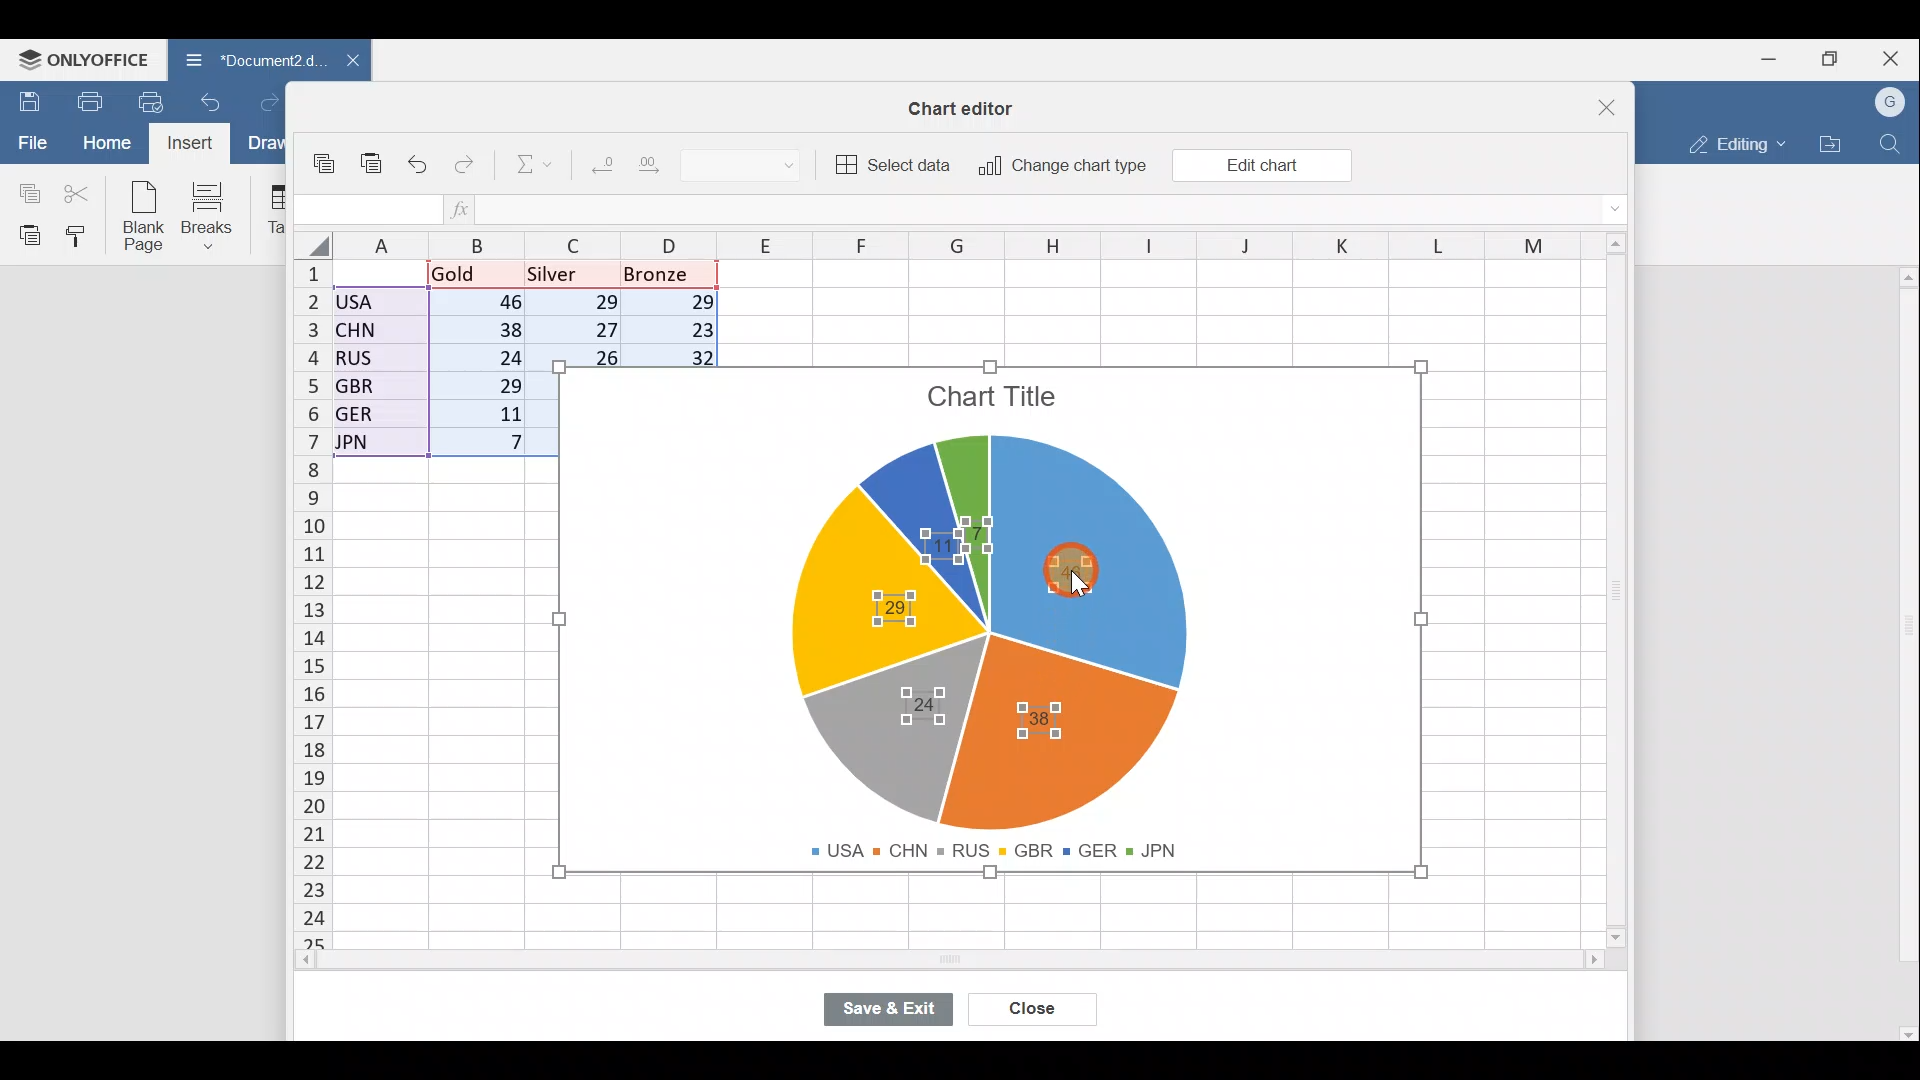 This screenshot has width=1920, height=1080. I want to click on Chart label, so click(976, 521).